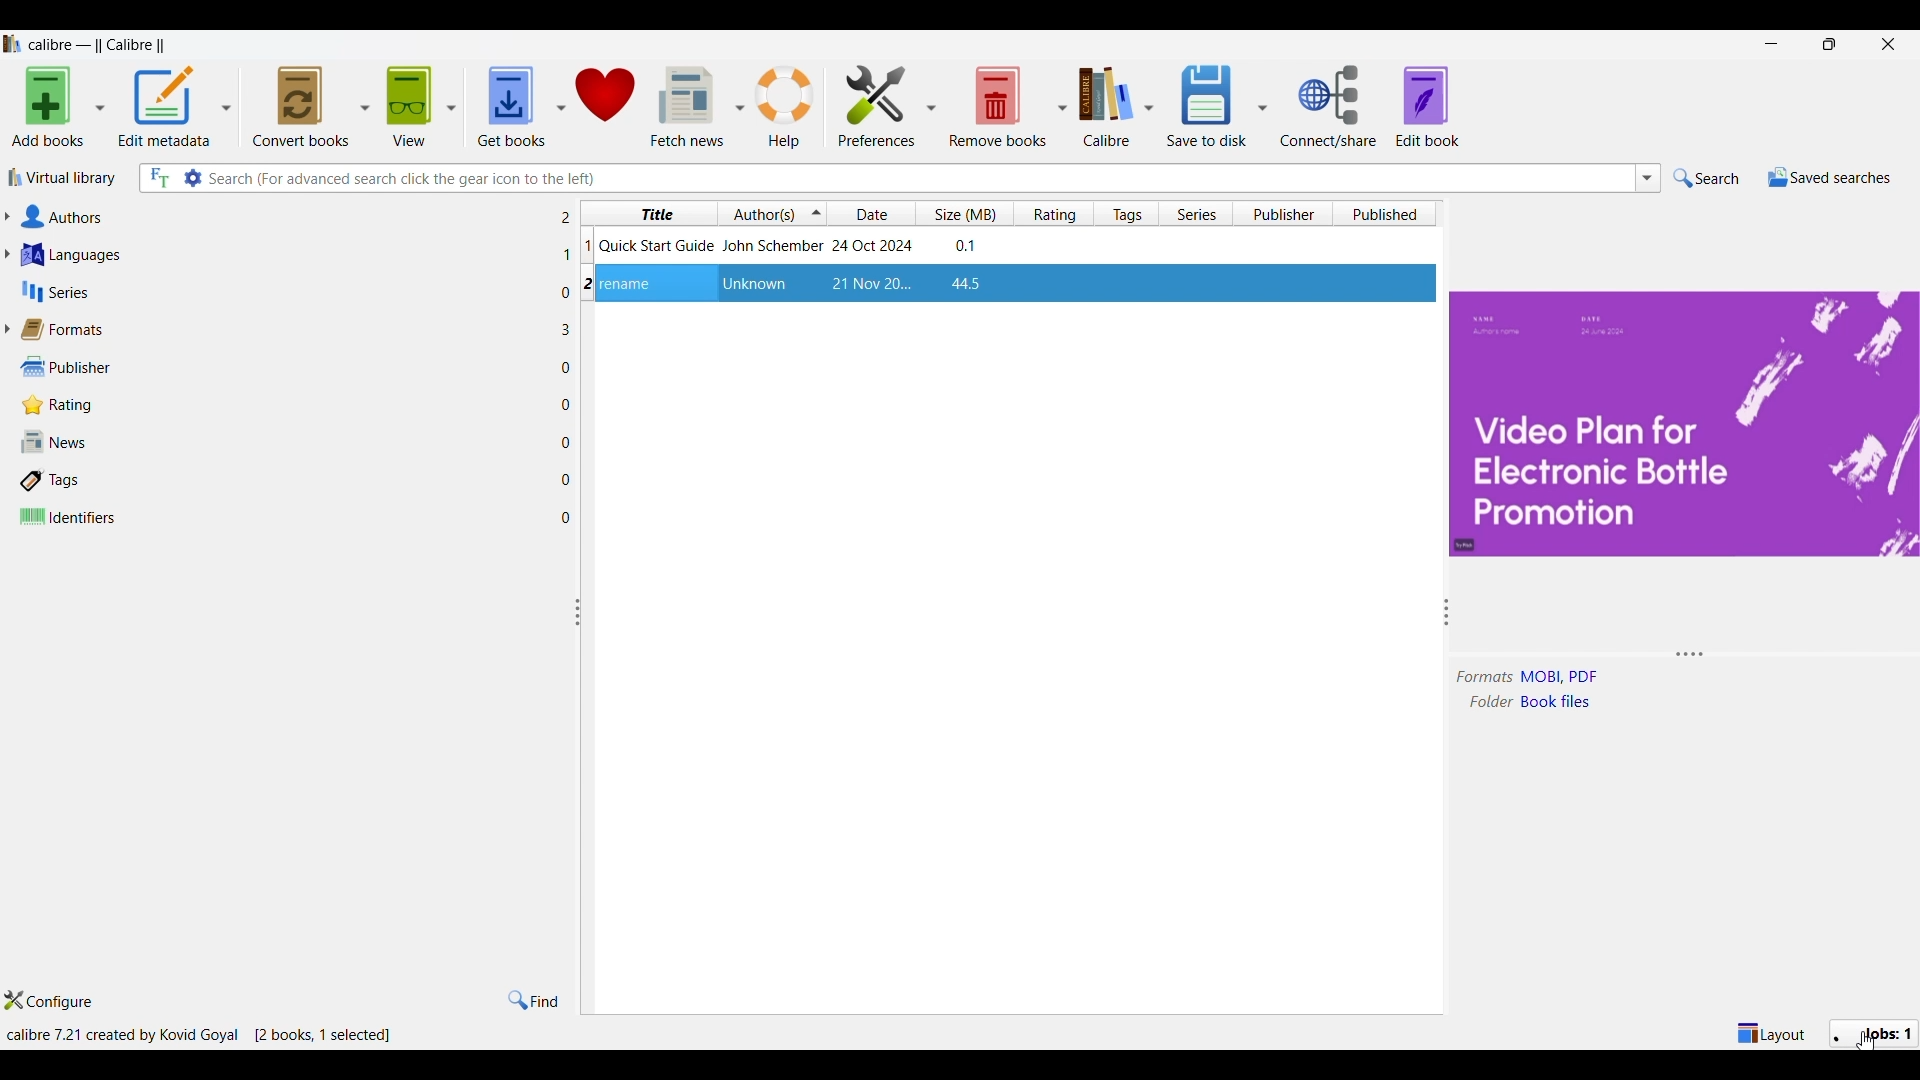 The image size is (1920, 1080). What do you see at coordinates (786, 107) in the screenshot?
I see `Help` at bounding box center [786, 107].